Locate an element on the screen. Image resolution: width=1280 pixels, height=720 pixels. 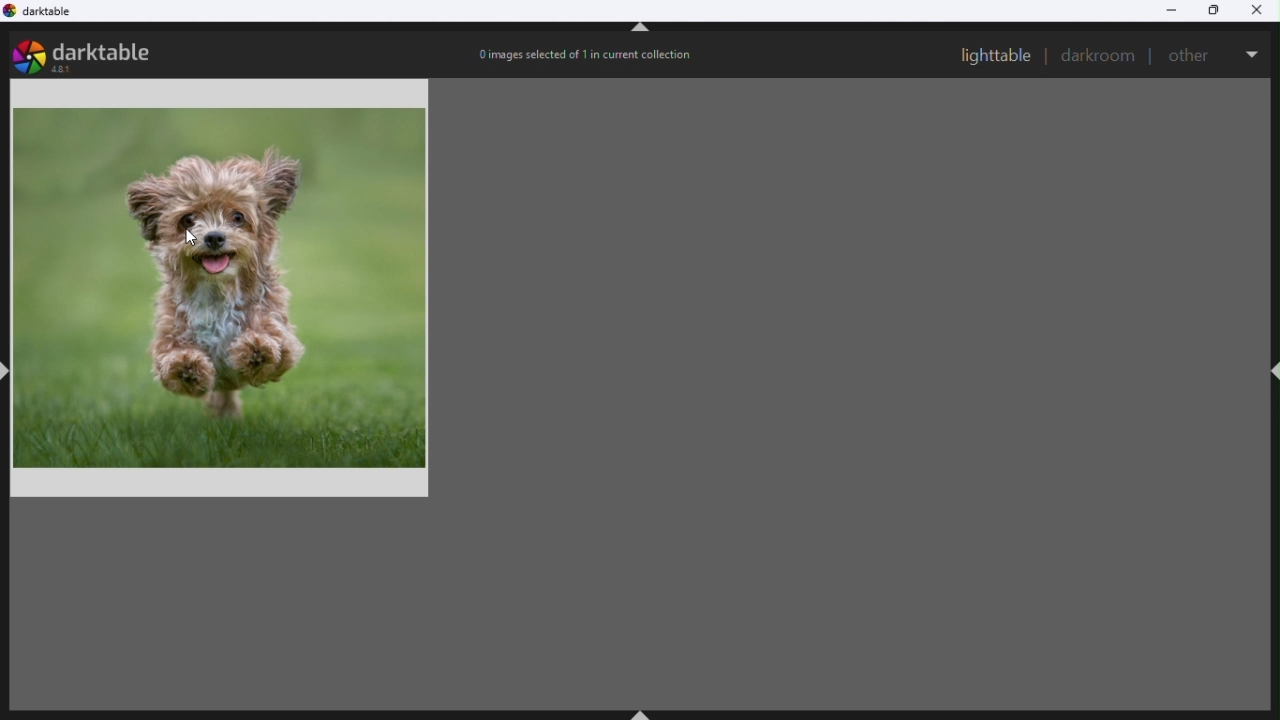
Dark table is located at coordinates (44, 13).